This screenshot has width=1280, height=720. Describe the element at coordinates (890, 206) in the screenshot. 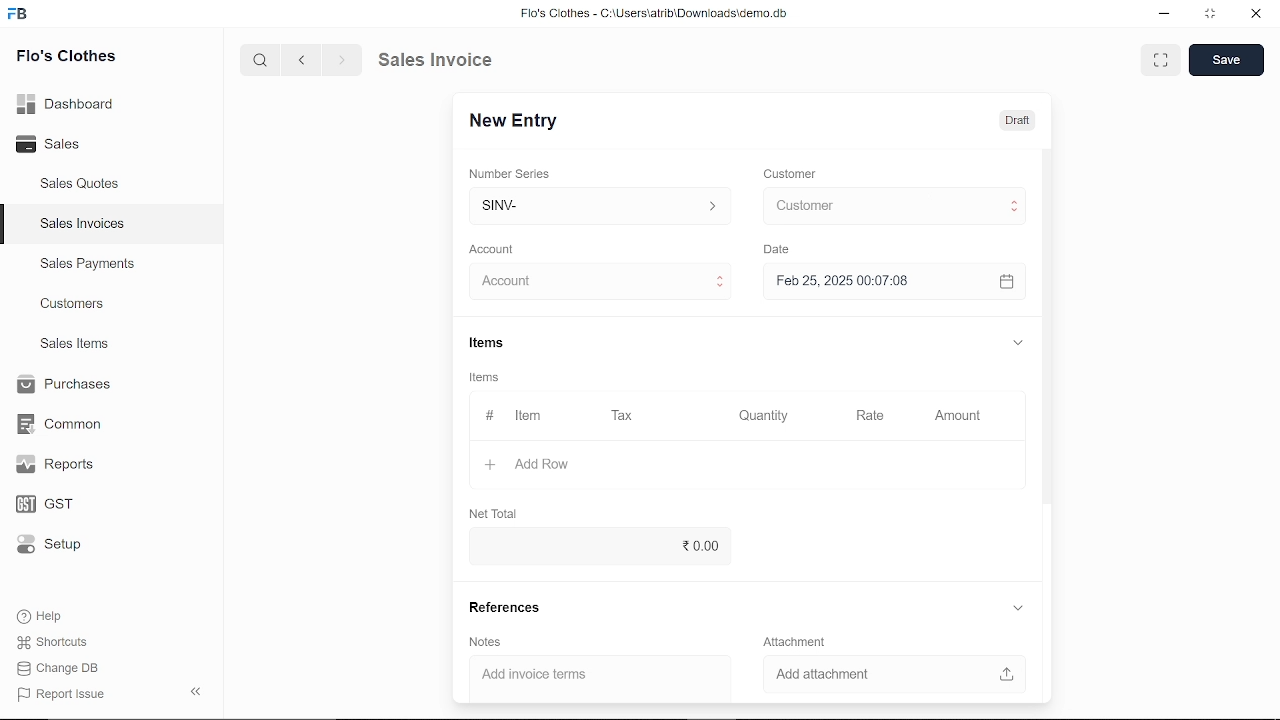

I see `Insert Customer` at that location.